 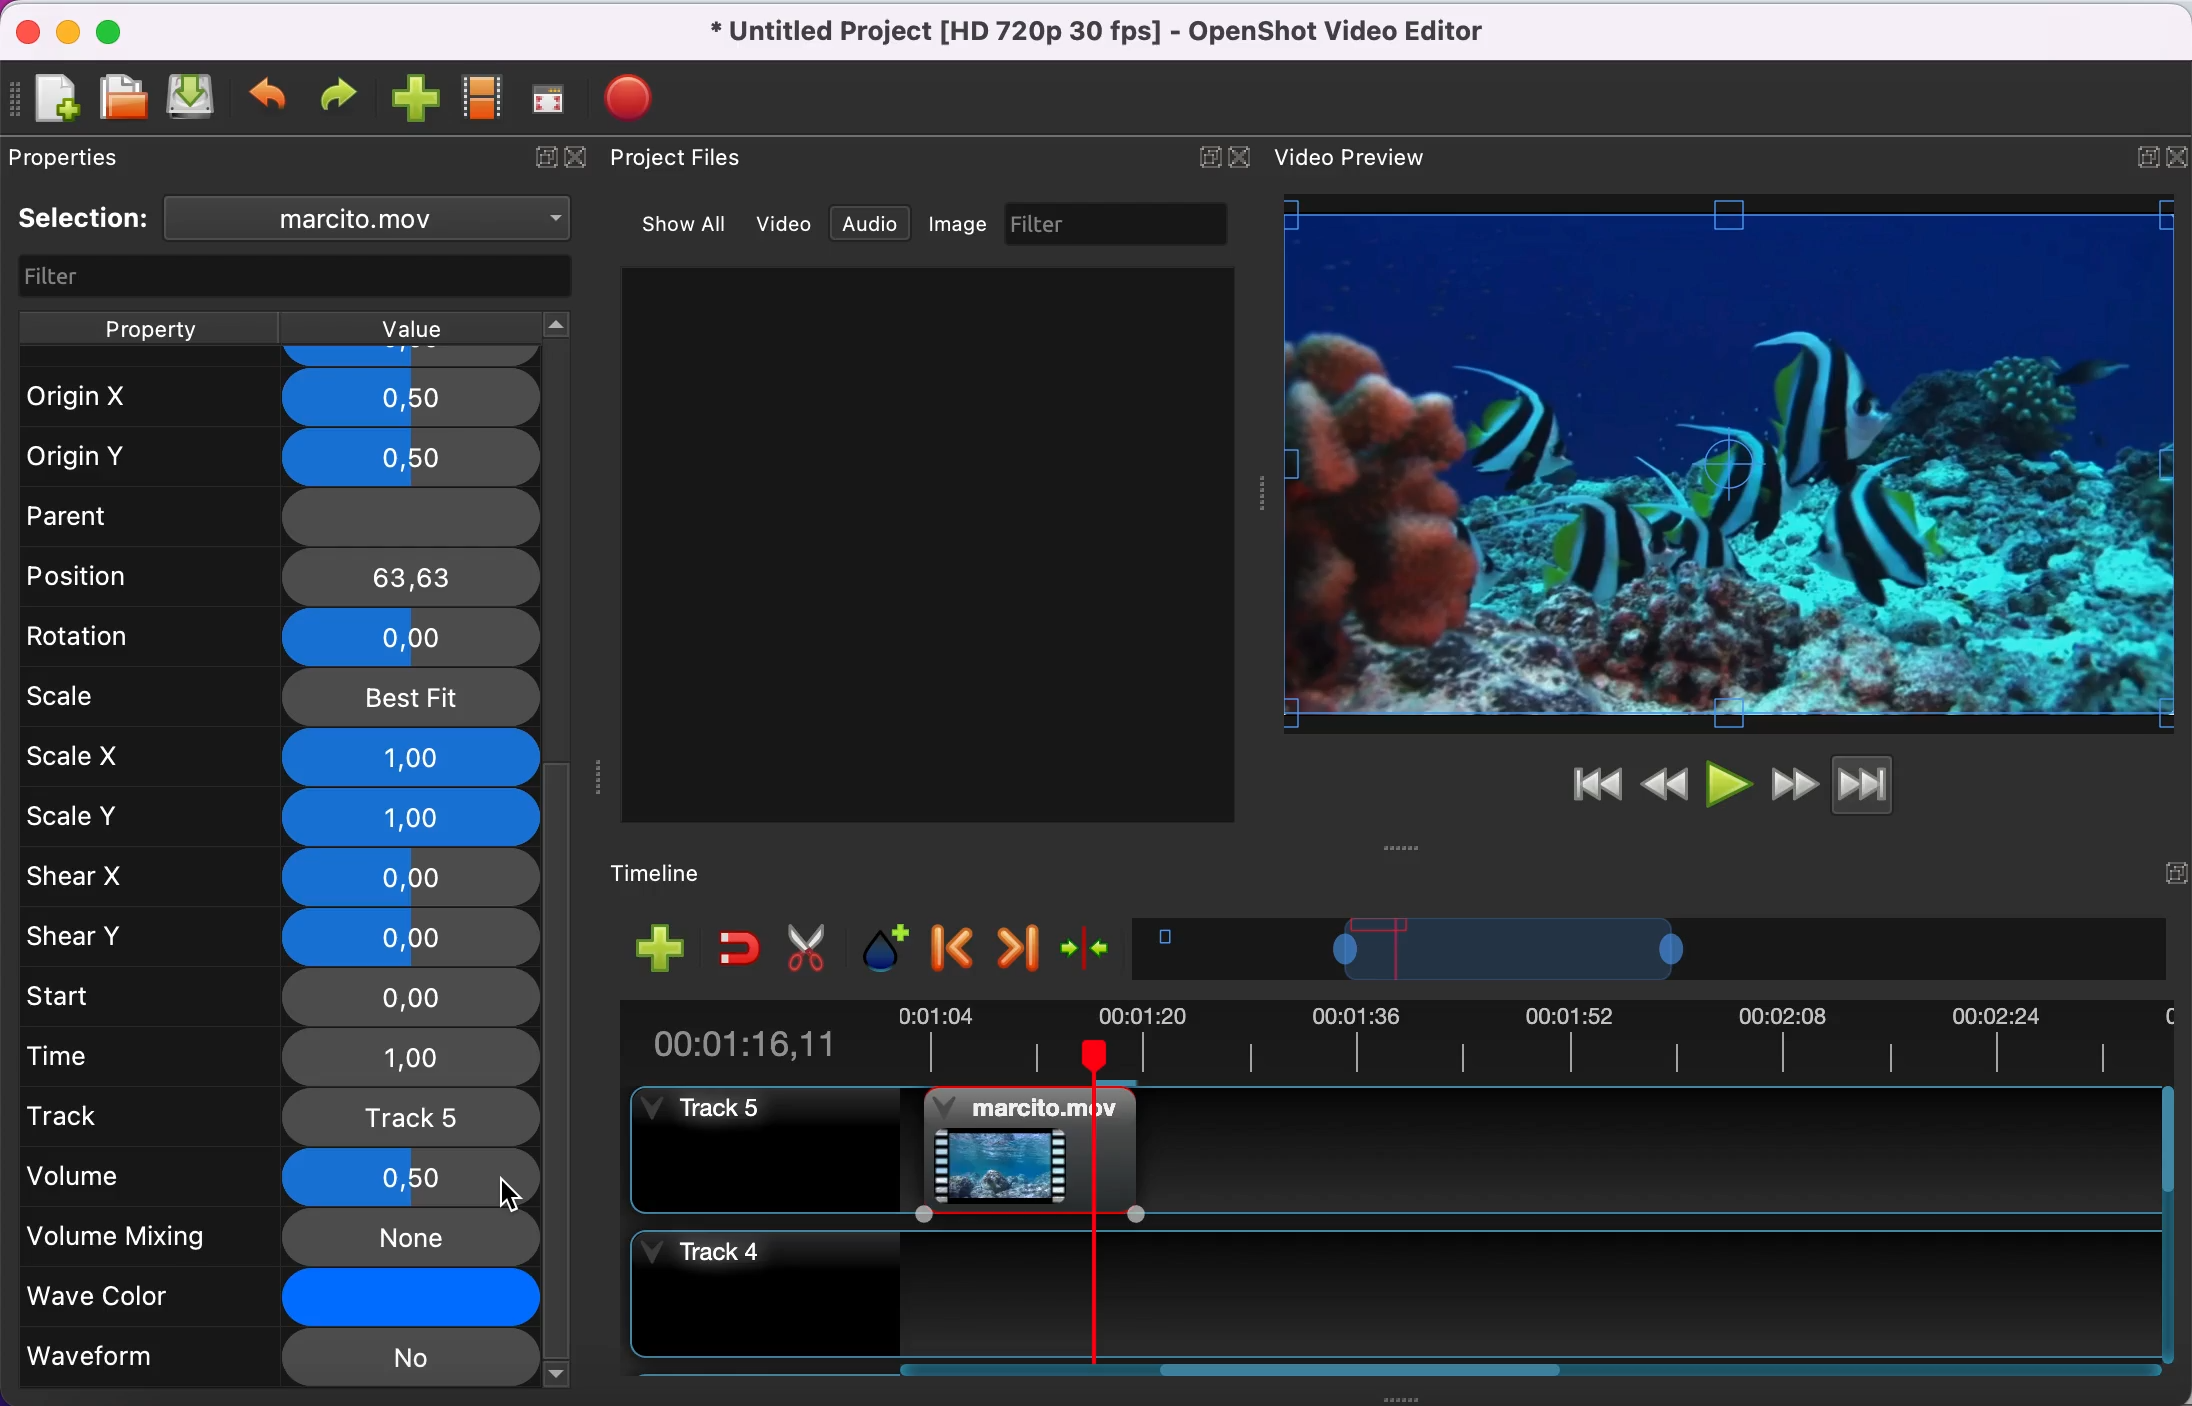 What do you see at coordinates (1730, 465) in the screenshot?
I see `video preview` at bounding box center [1730, 465].